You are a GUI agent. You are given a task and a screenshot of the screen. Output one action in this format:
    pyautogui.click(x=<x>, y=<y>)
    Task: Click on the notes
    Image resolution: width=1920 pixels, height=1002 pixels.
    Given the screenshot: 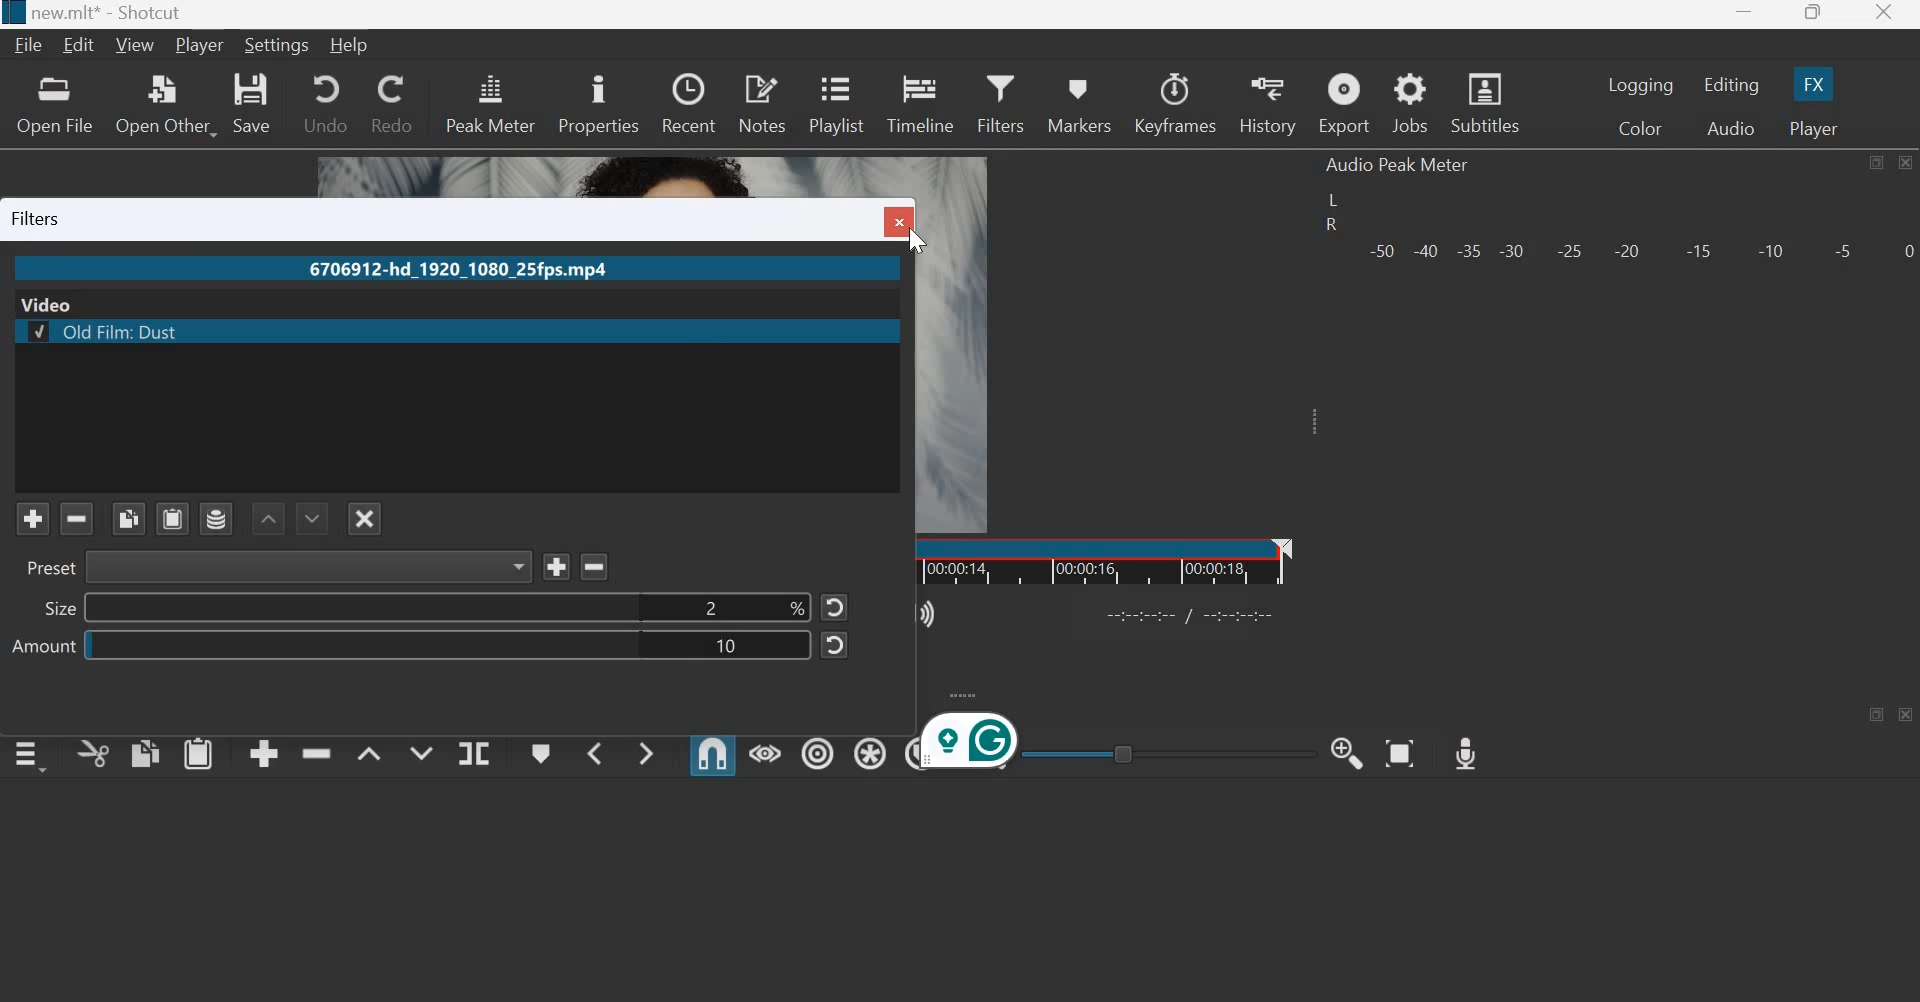 What is the action you would take?
    pyautogui.click(x=762, y=102)
    